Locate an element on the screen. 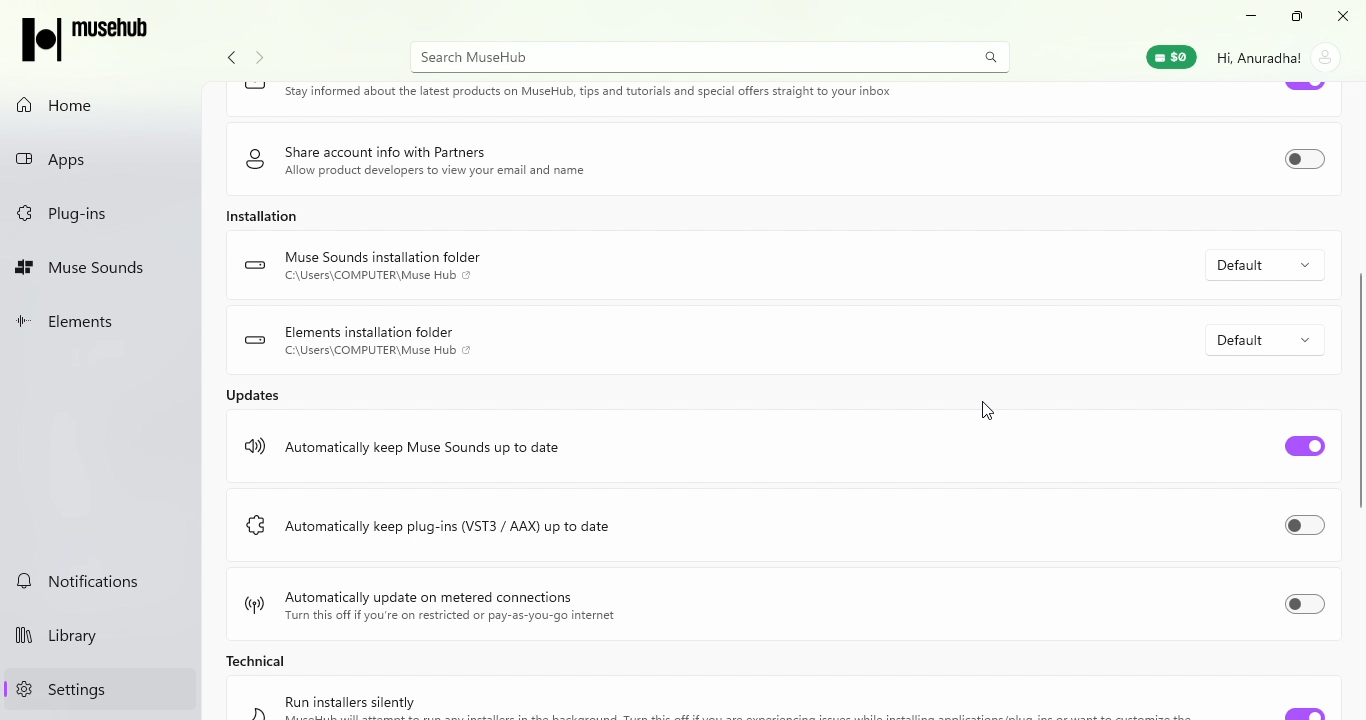 The height and width of the screenshot is (720, 1366). Automatically update on metered connections Turn this off if you're on restricted or pay-as-you-go internet is located at coordinates (458, 607).